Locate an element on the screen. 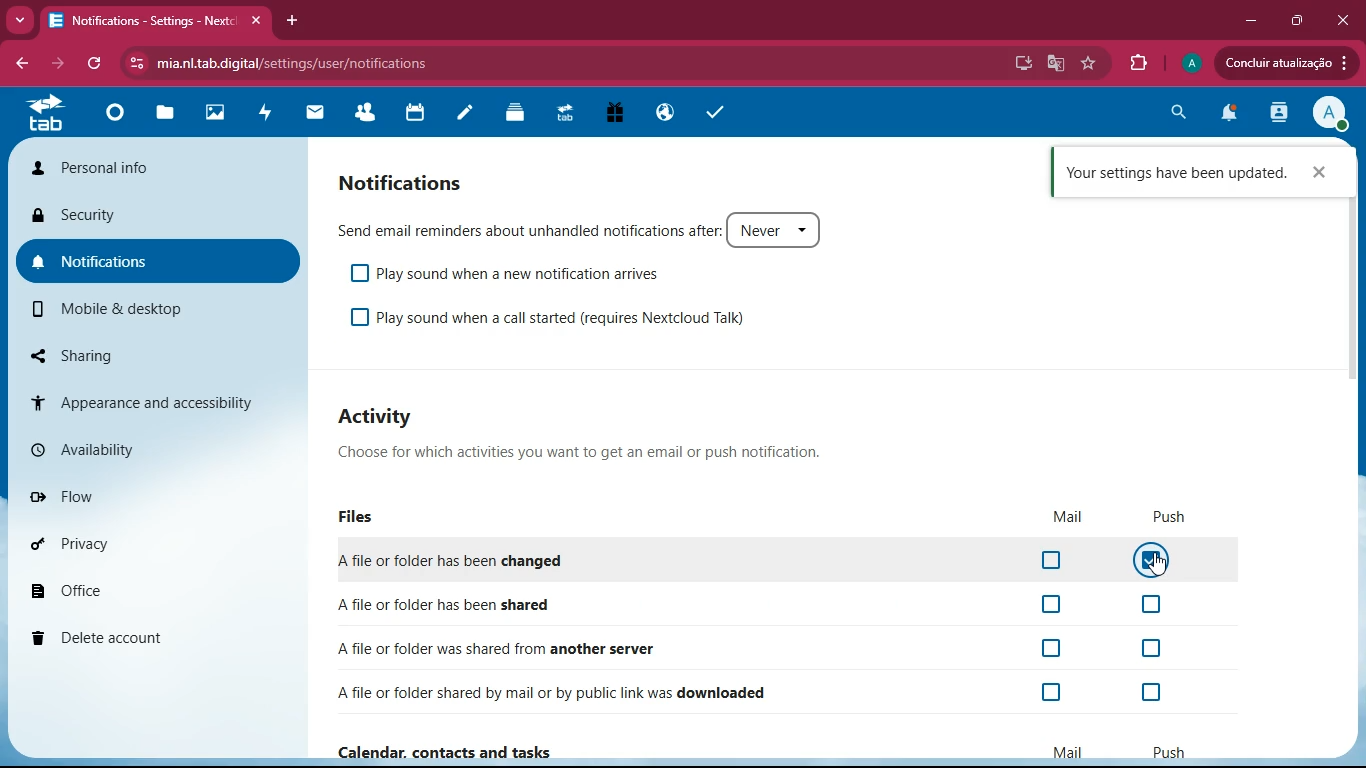 The width and height of the screenshot is (1366, 768). flow is located at coordinates (139, 493).